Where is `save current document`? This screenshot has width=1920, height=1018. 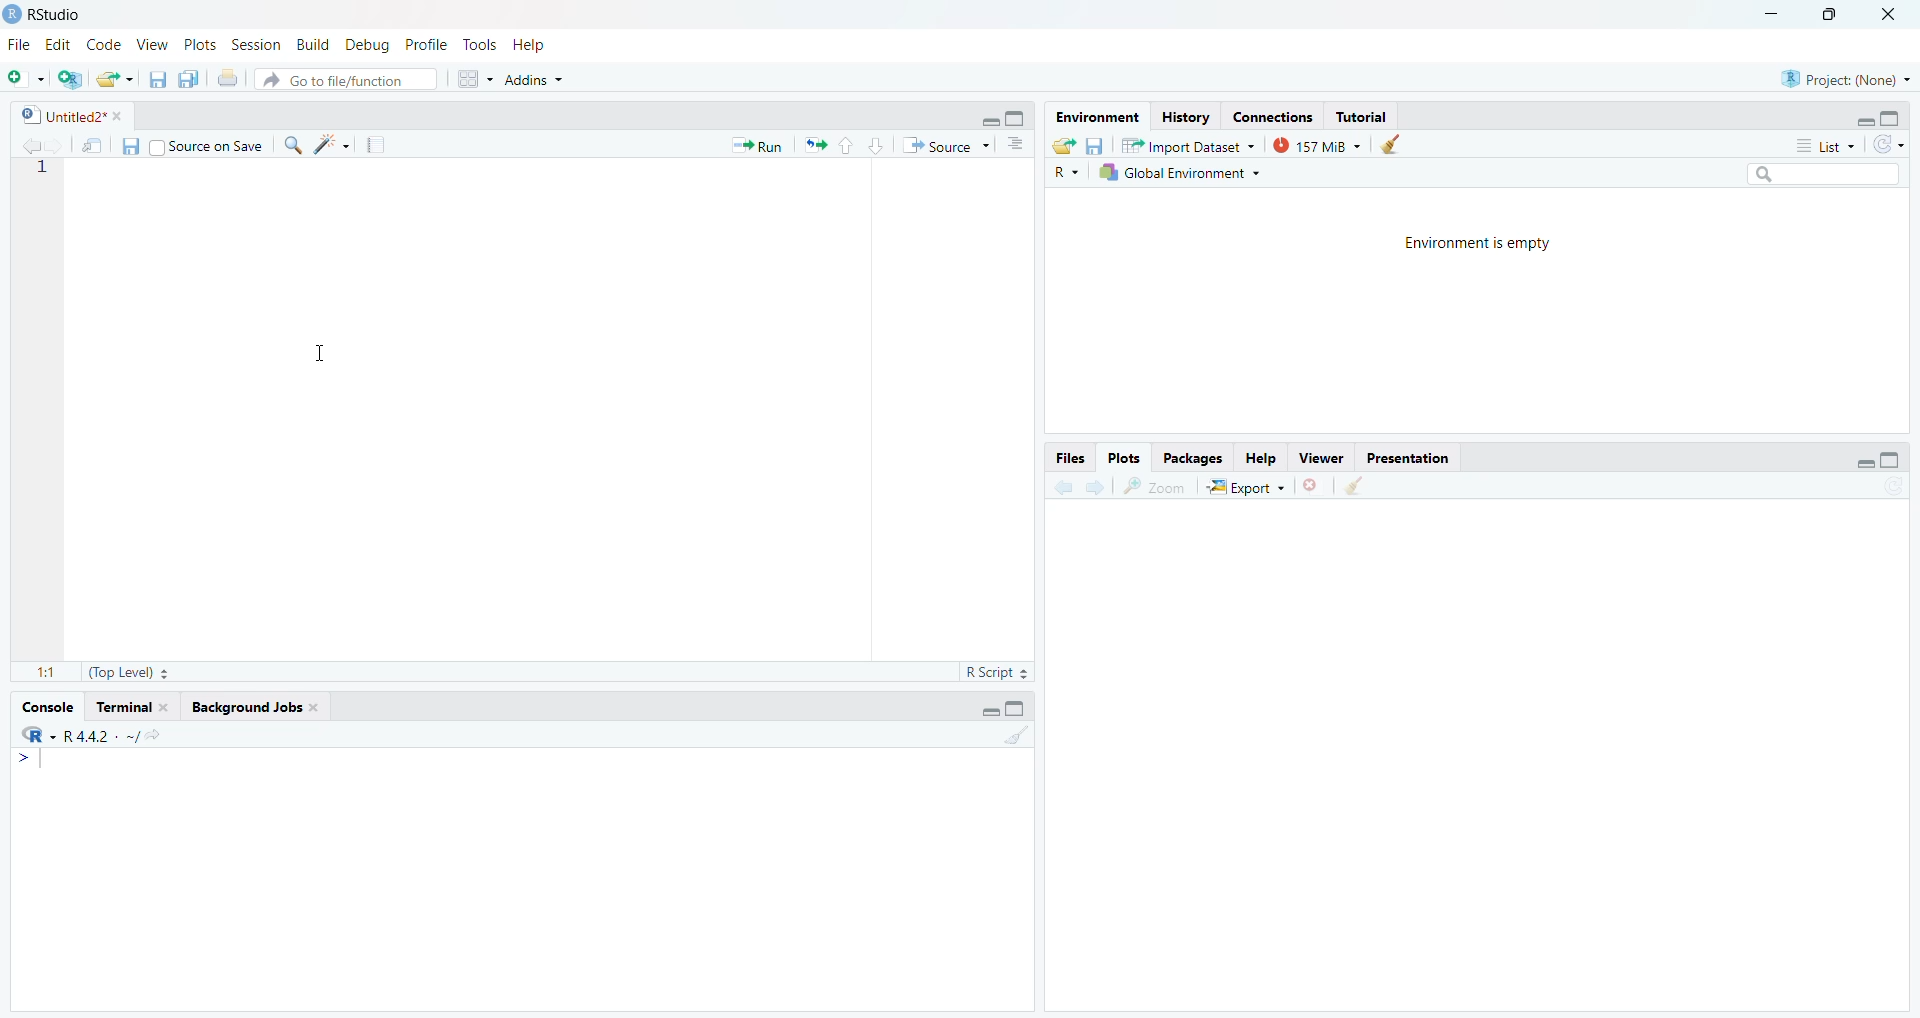 save current document is located at coordinates (157, 80).